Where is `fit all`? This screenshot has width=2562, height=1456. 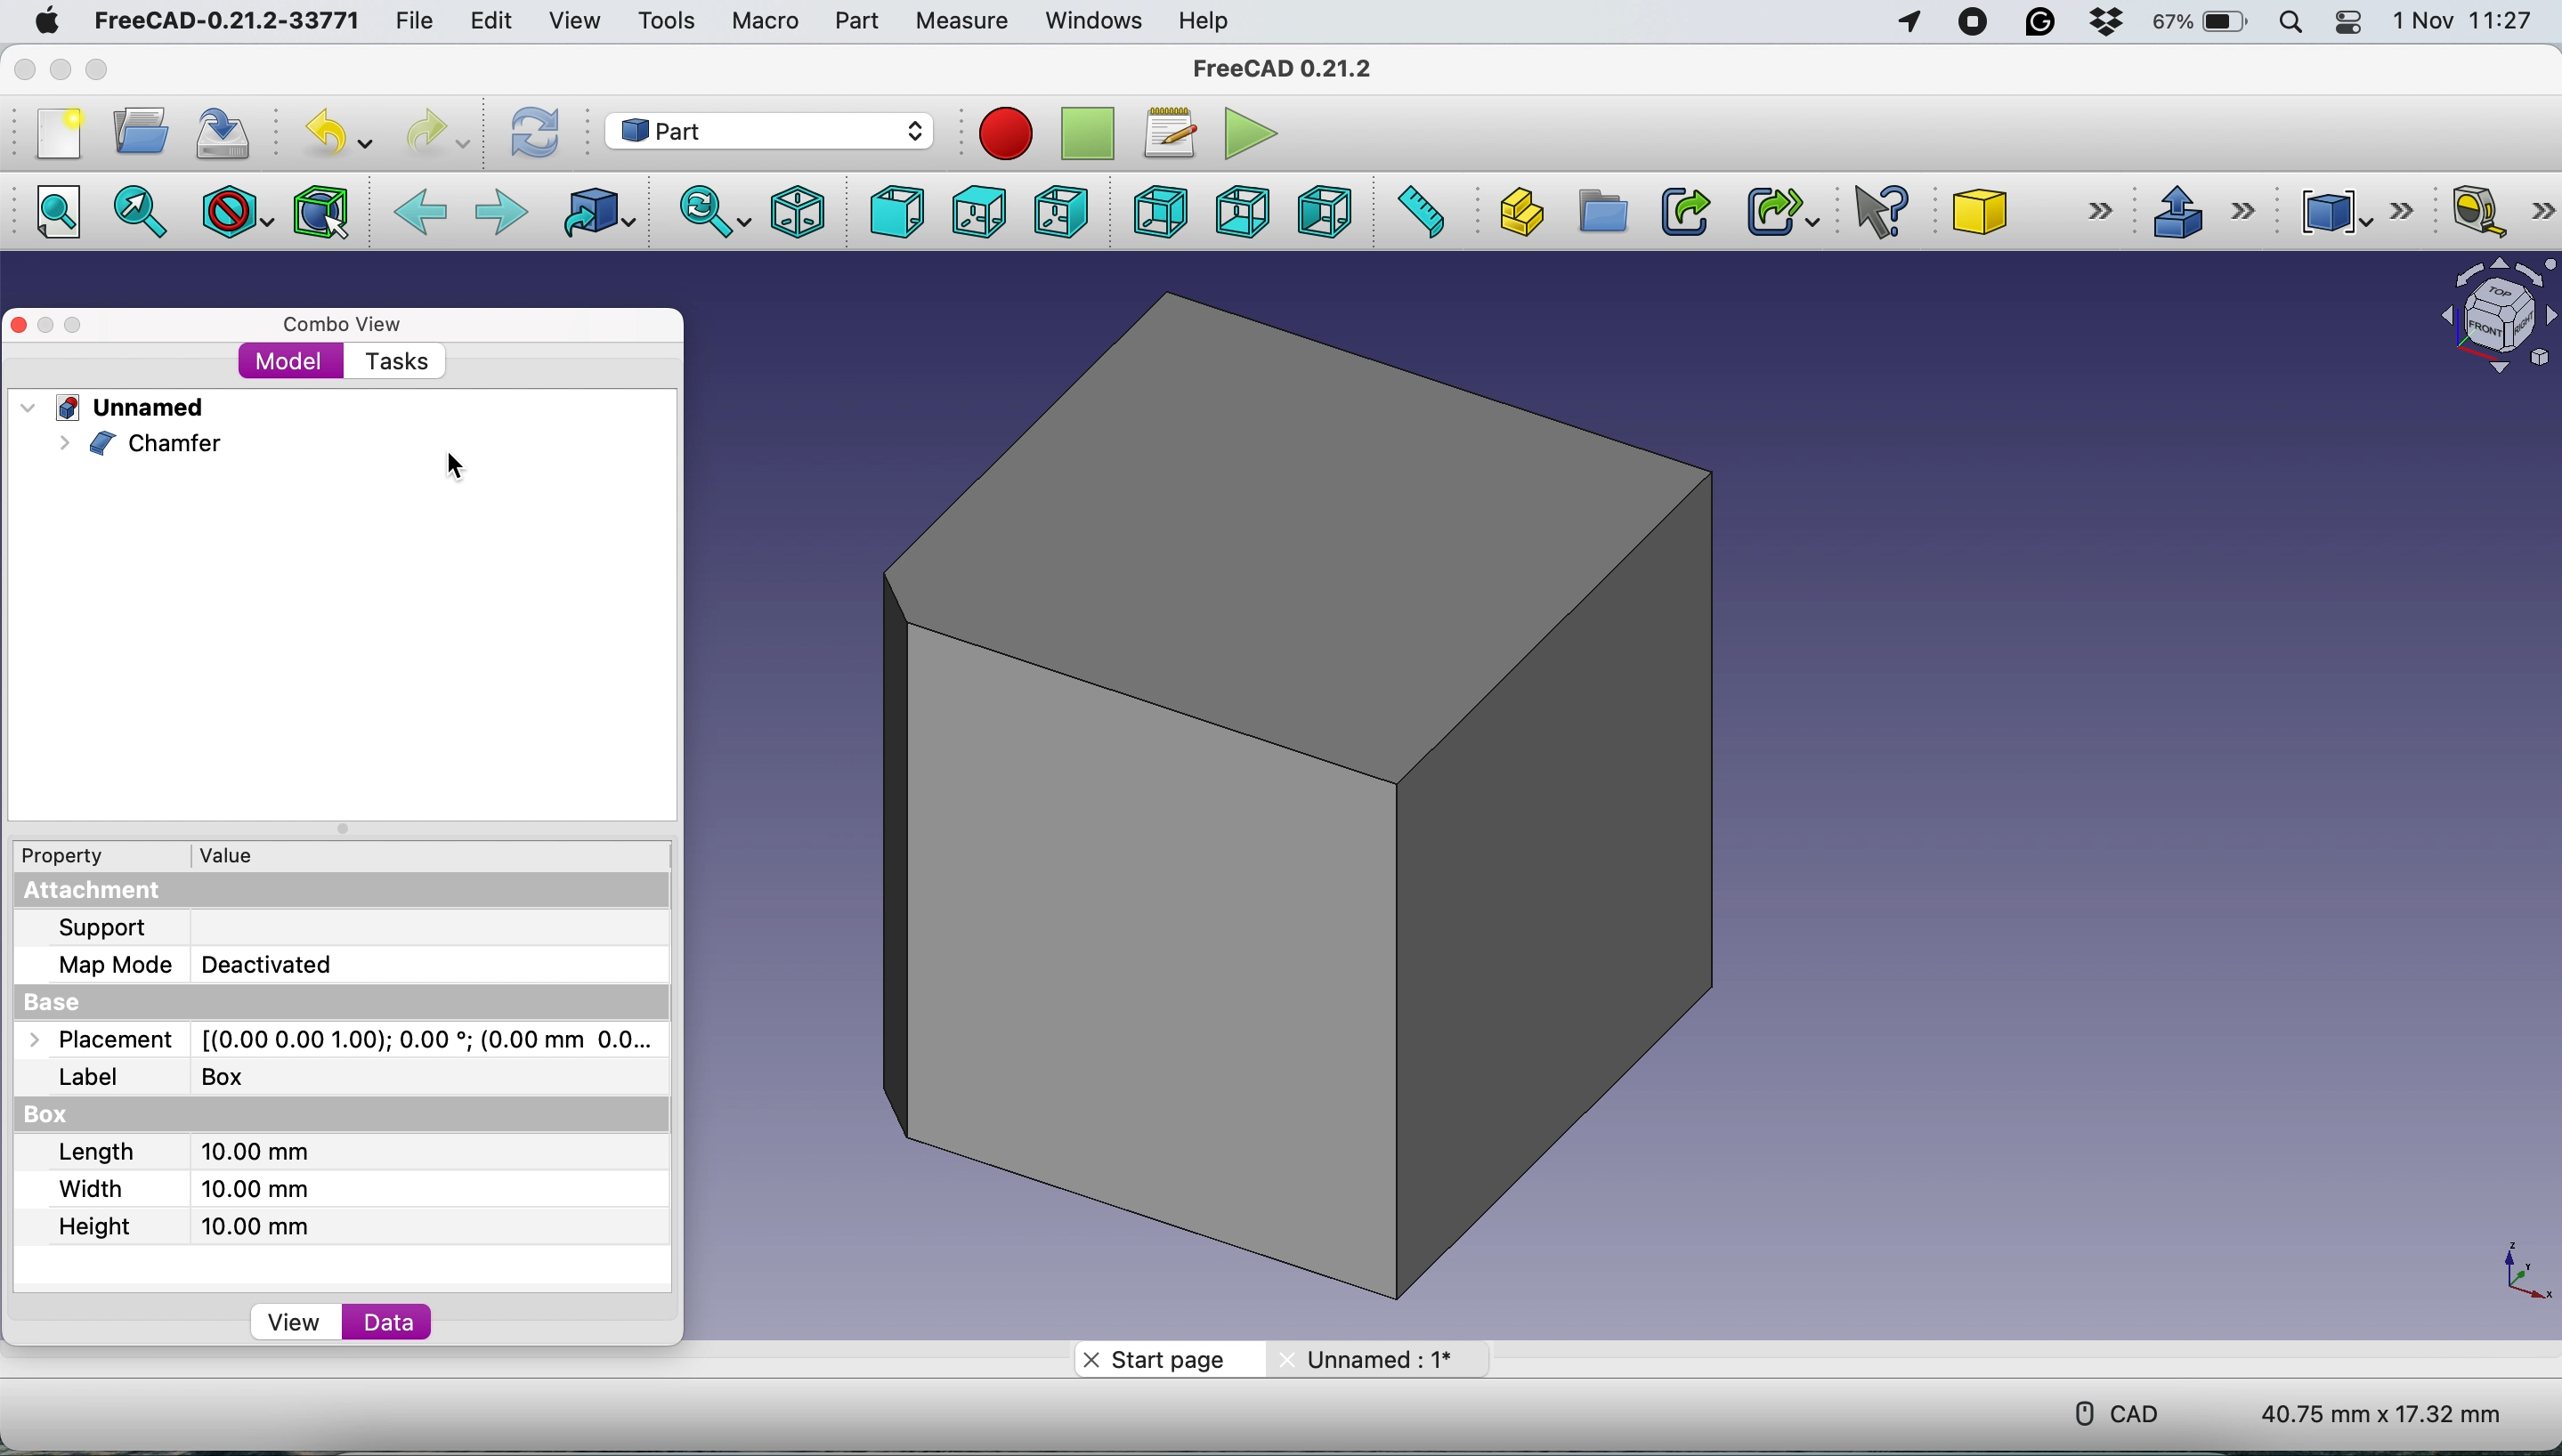
fit all is located at coordinates (63, 211).